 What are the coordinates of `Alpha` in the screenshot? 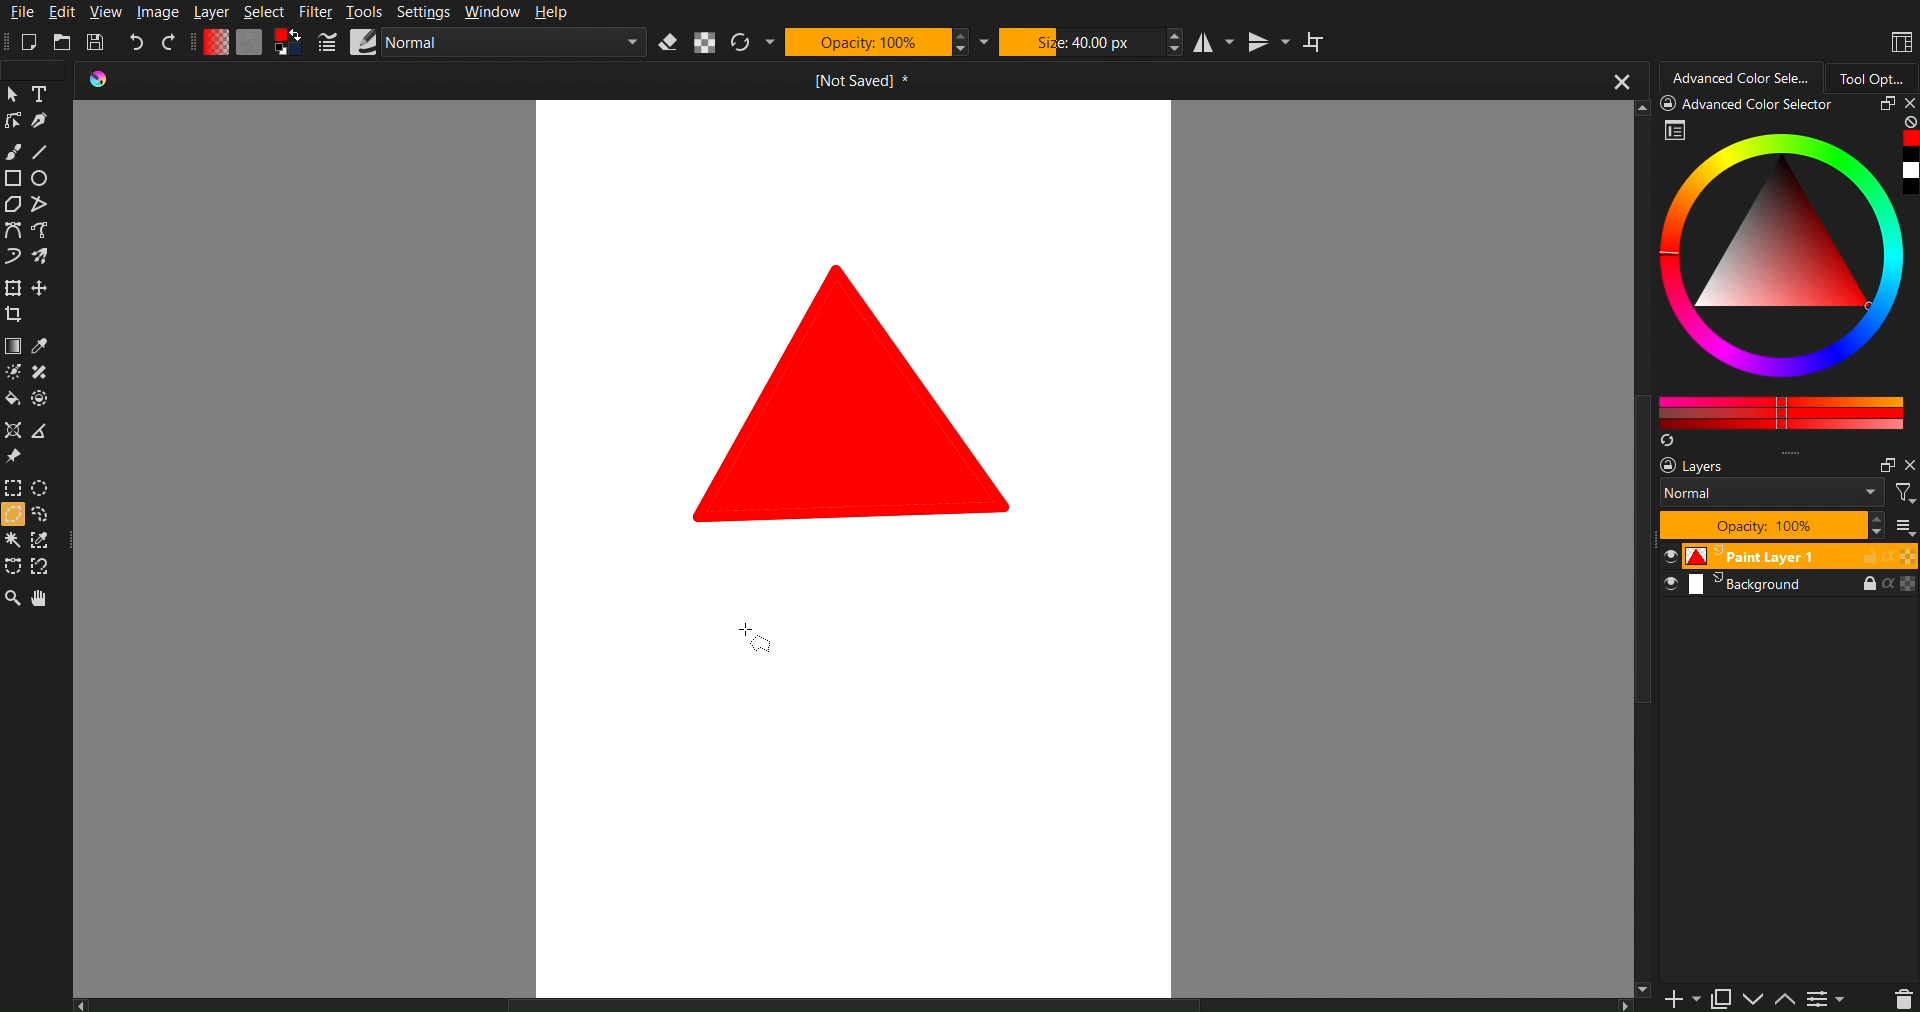 It's located at (705, 40).